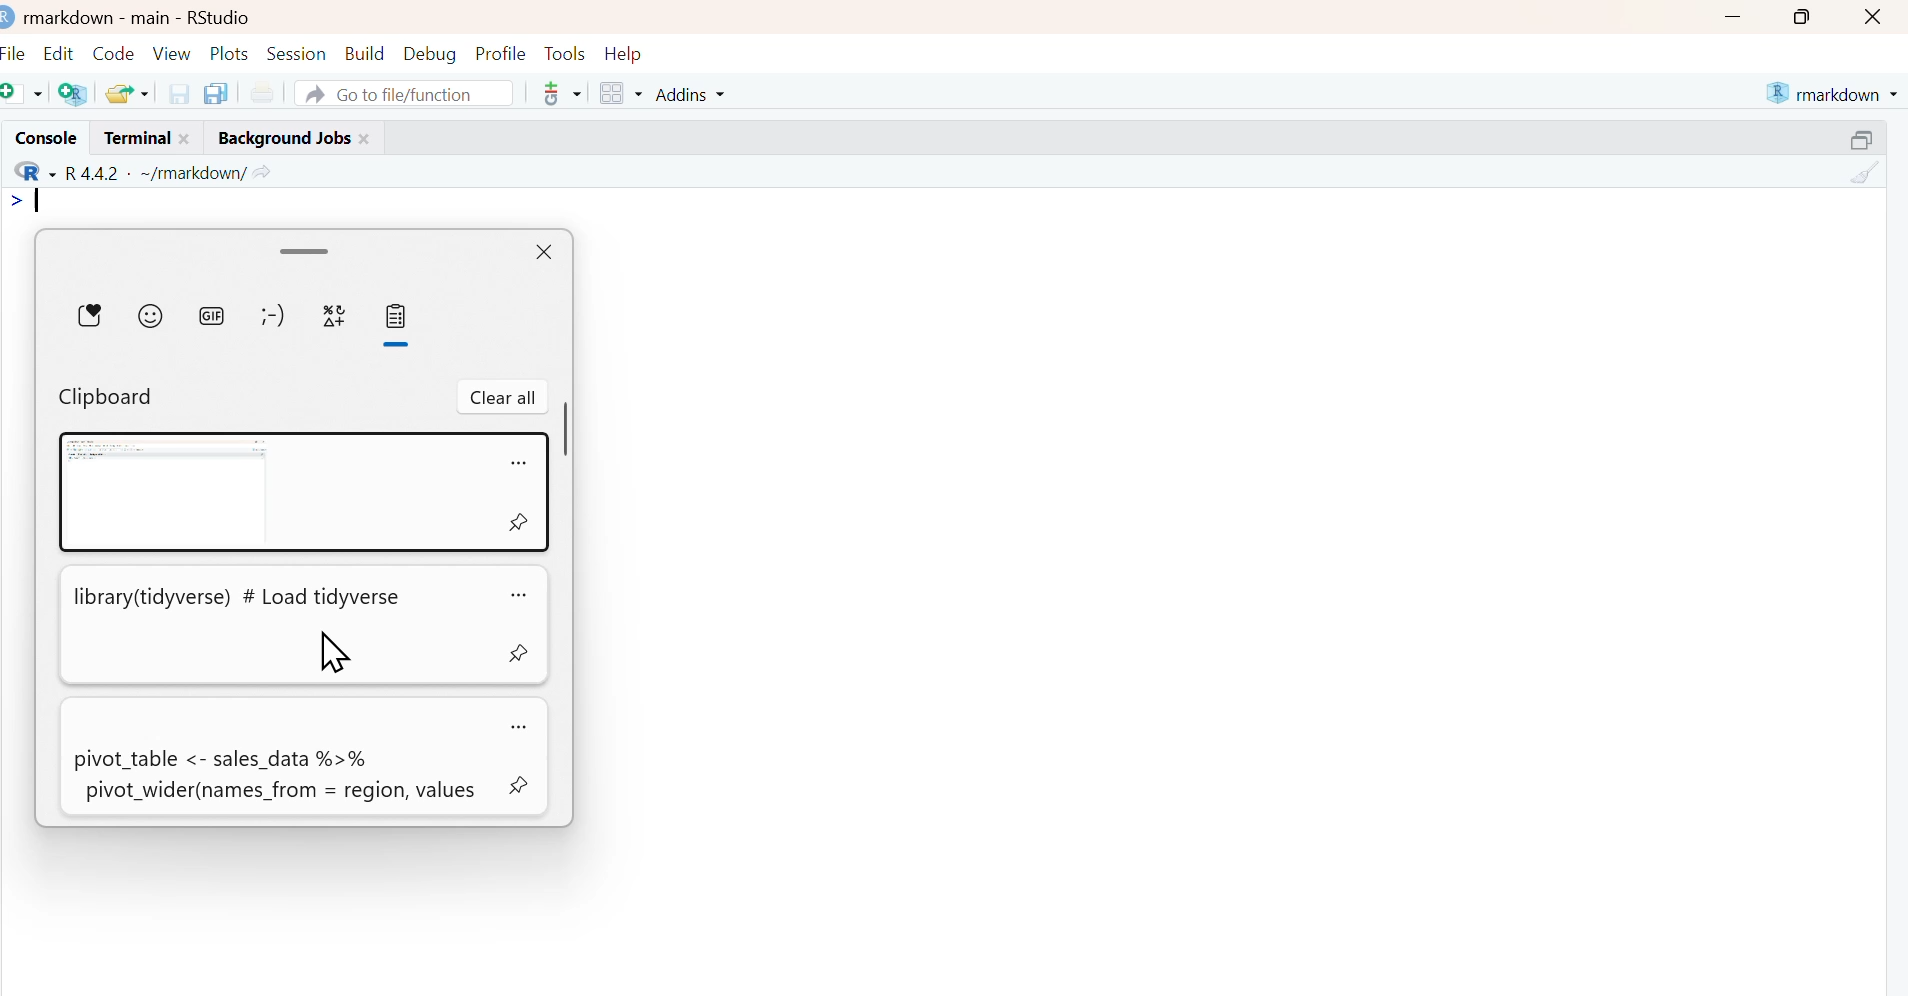 This screenshot has height=996, width=1908. I want to click on Profile, so click(500, 51).